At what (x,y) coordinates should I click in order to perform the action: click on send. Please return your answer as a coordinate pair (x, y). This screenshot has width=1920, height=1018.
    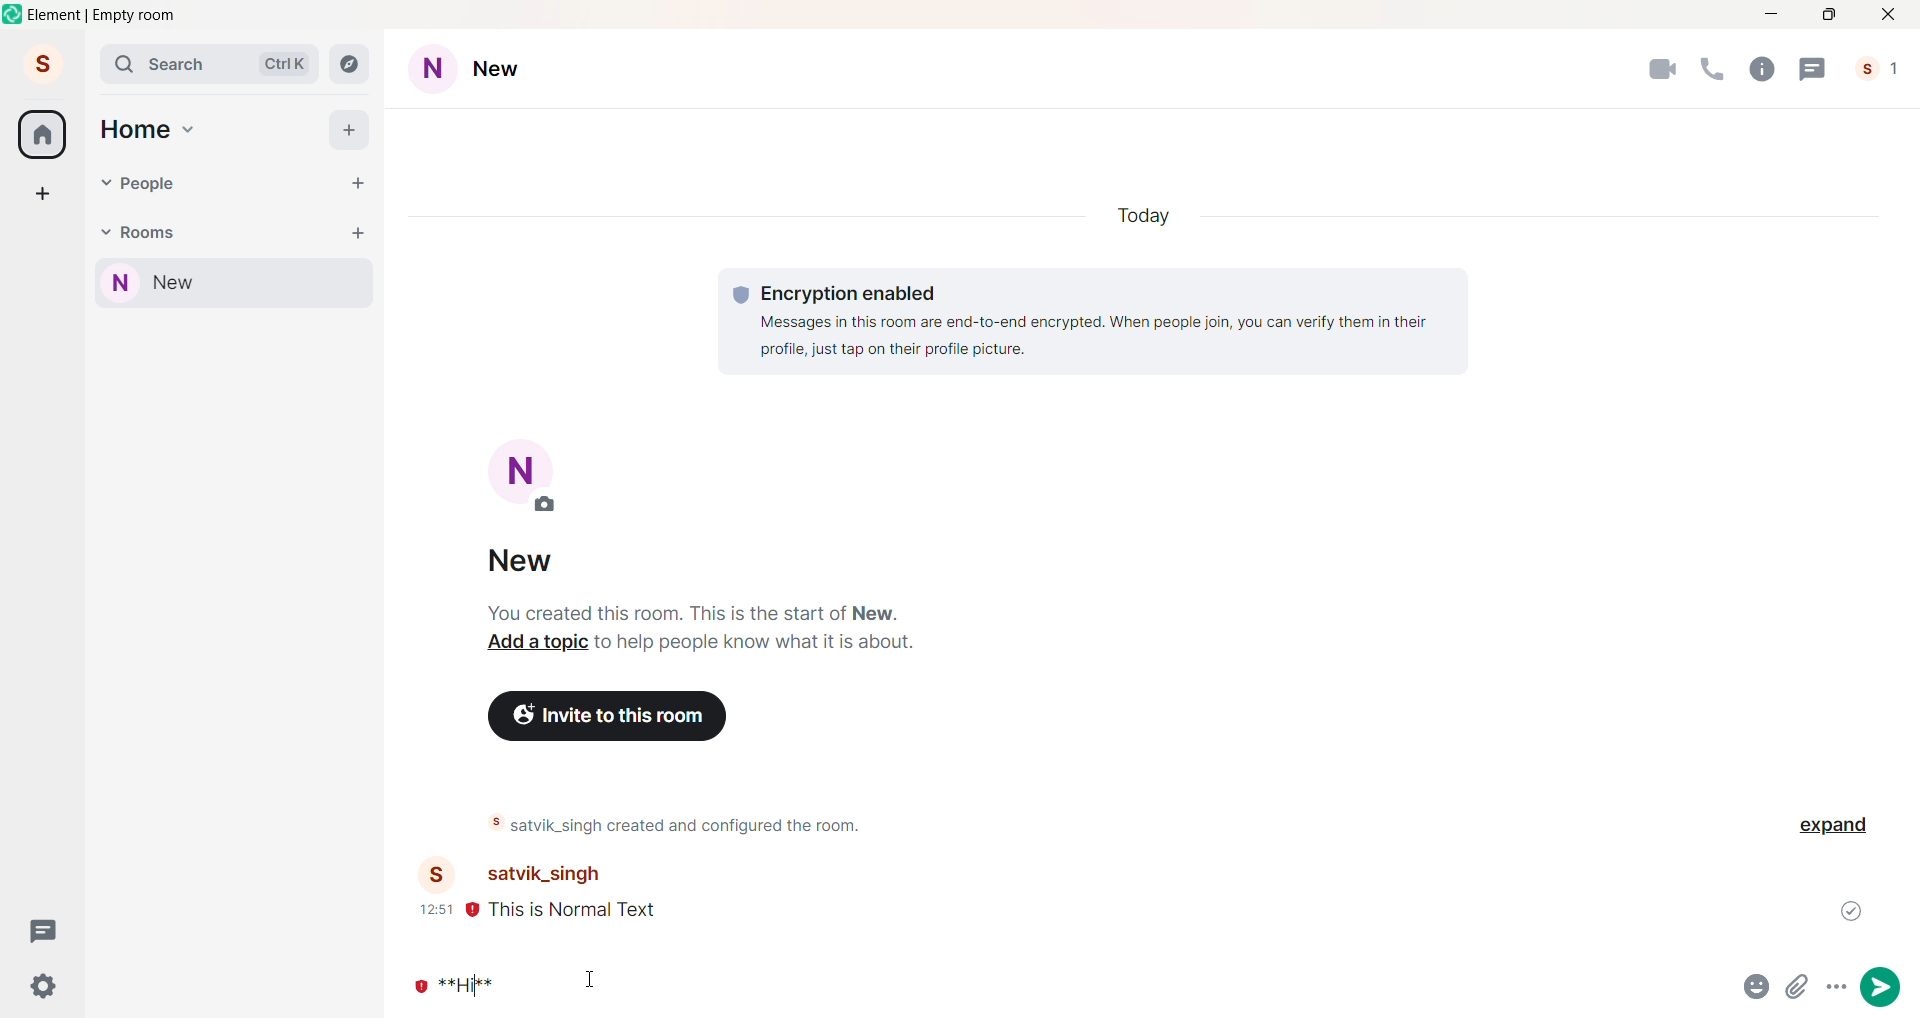
    Looking at the image, I should click on (1880, 987).